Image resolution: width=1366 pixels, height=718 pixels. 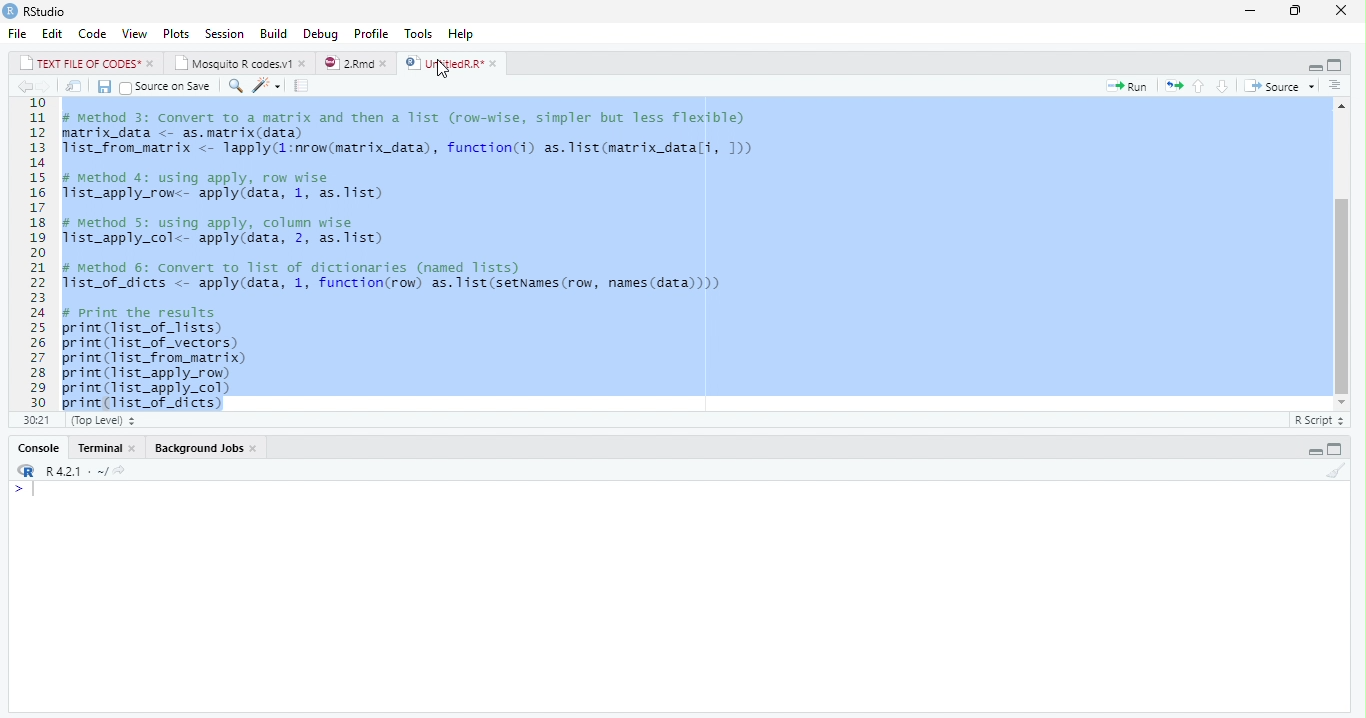 I want to click on go to next section/chunk, so click(x=1222, y=86).